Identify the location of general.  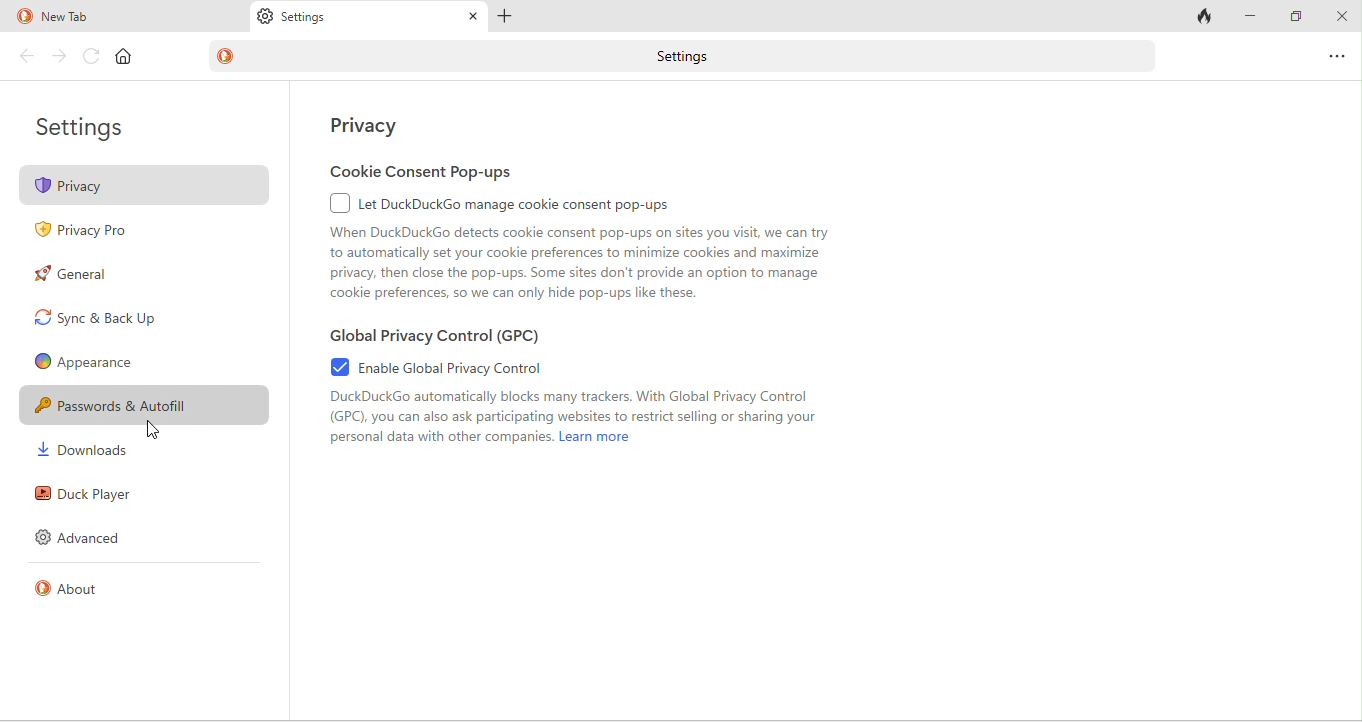
(97, 279).